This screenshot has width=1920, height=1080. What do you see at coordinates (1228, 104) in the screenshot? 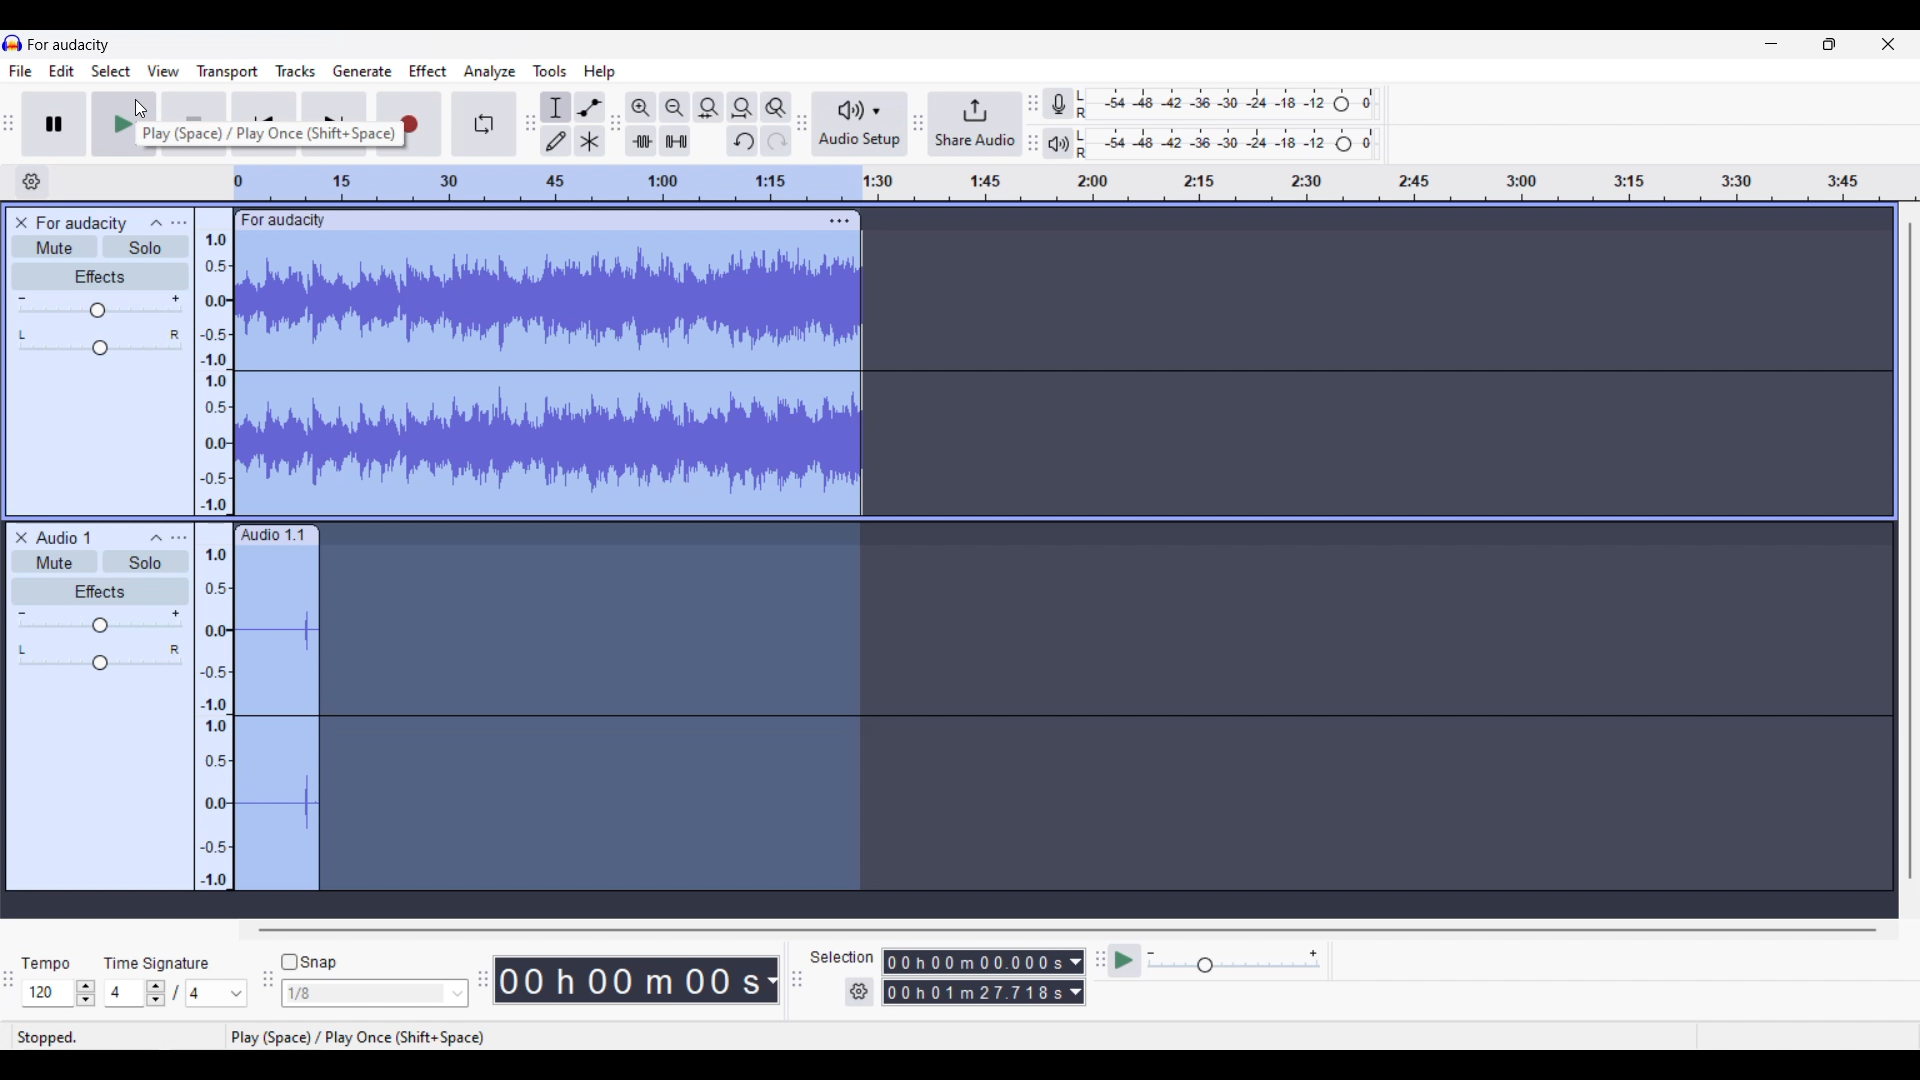
I see `Recording level` at bounding box center [1228, 104].